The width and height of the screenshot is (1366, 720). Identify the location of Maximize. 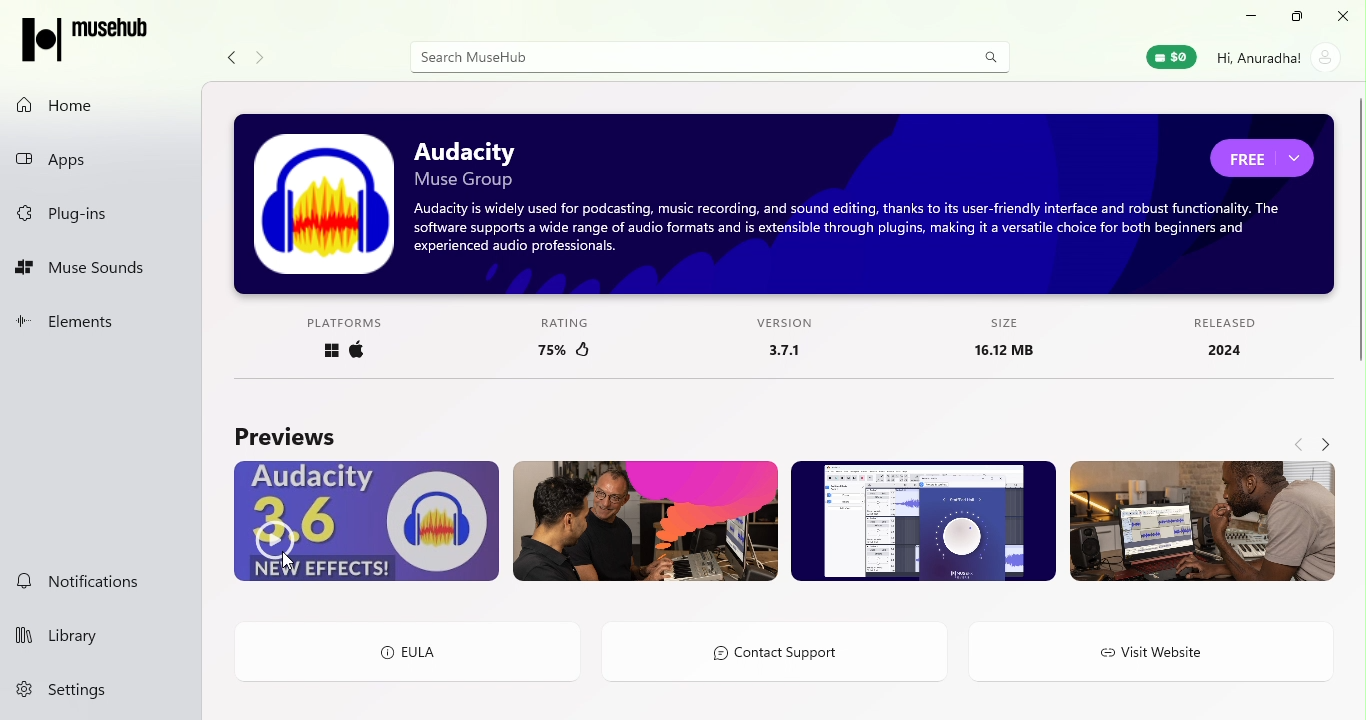
(1295, 17).